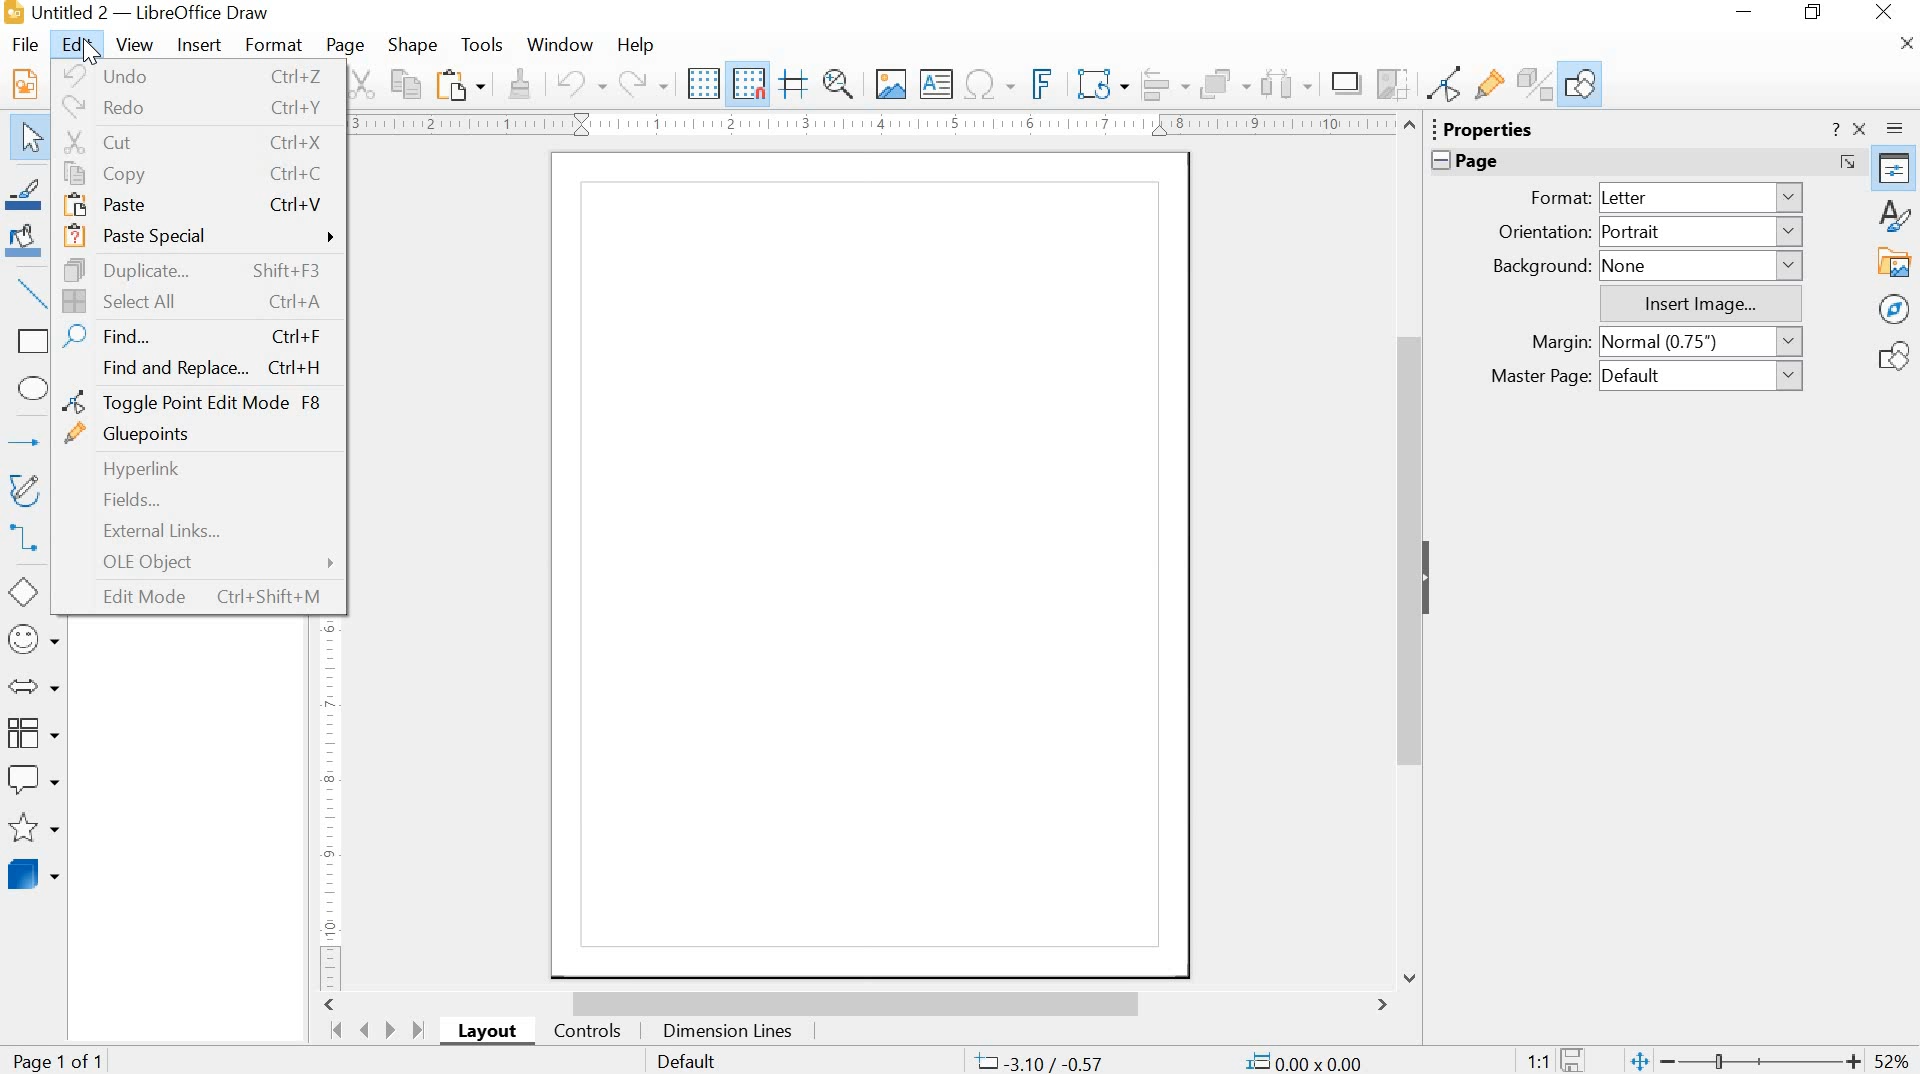 The height and width of the screenshot is (1074, 1920). What do you see at coordinates (203, 110) in the screenshot?
I see `redo` at bounding box center [203, 110].